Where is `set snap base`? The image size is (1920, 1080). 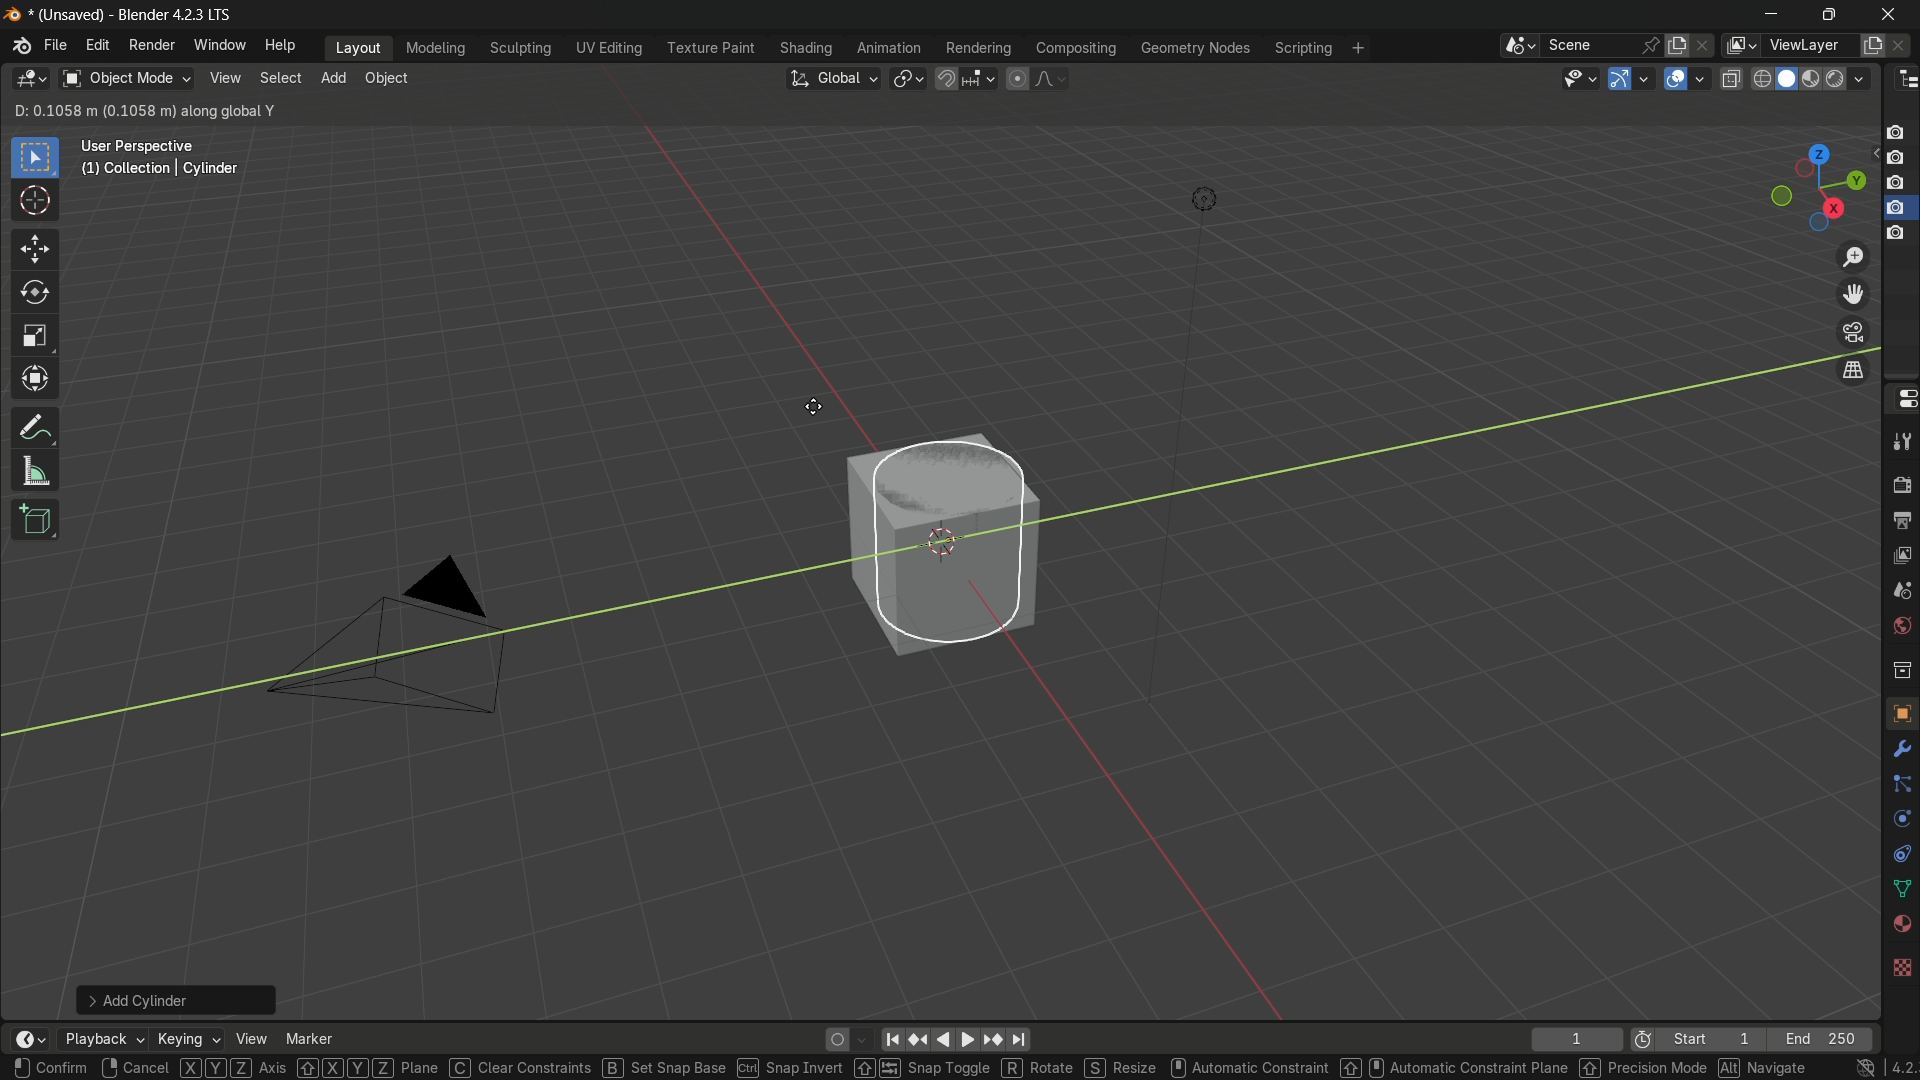 set snap base is located at coordinates (662, 1066).